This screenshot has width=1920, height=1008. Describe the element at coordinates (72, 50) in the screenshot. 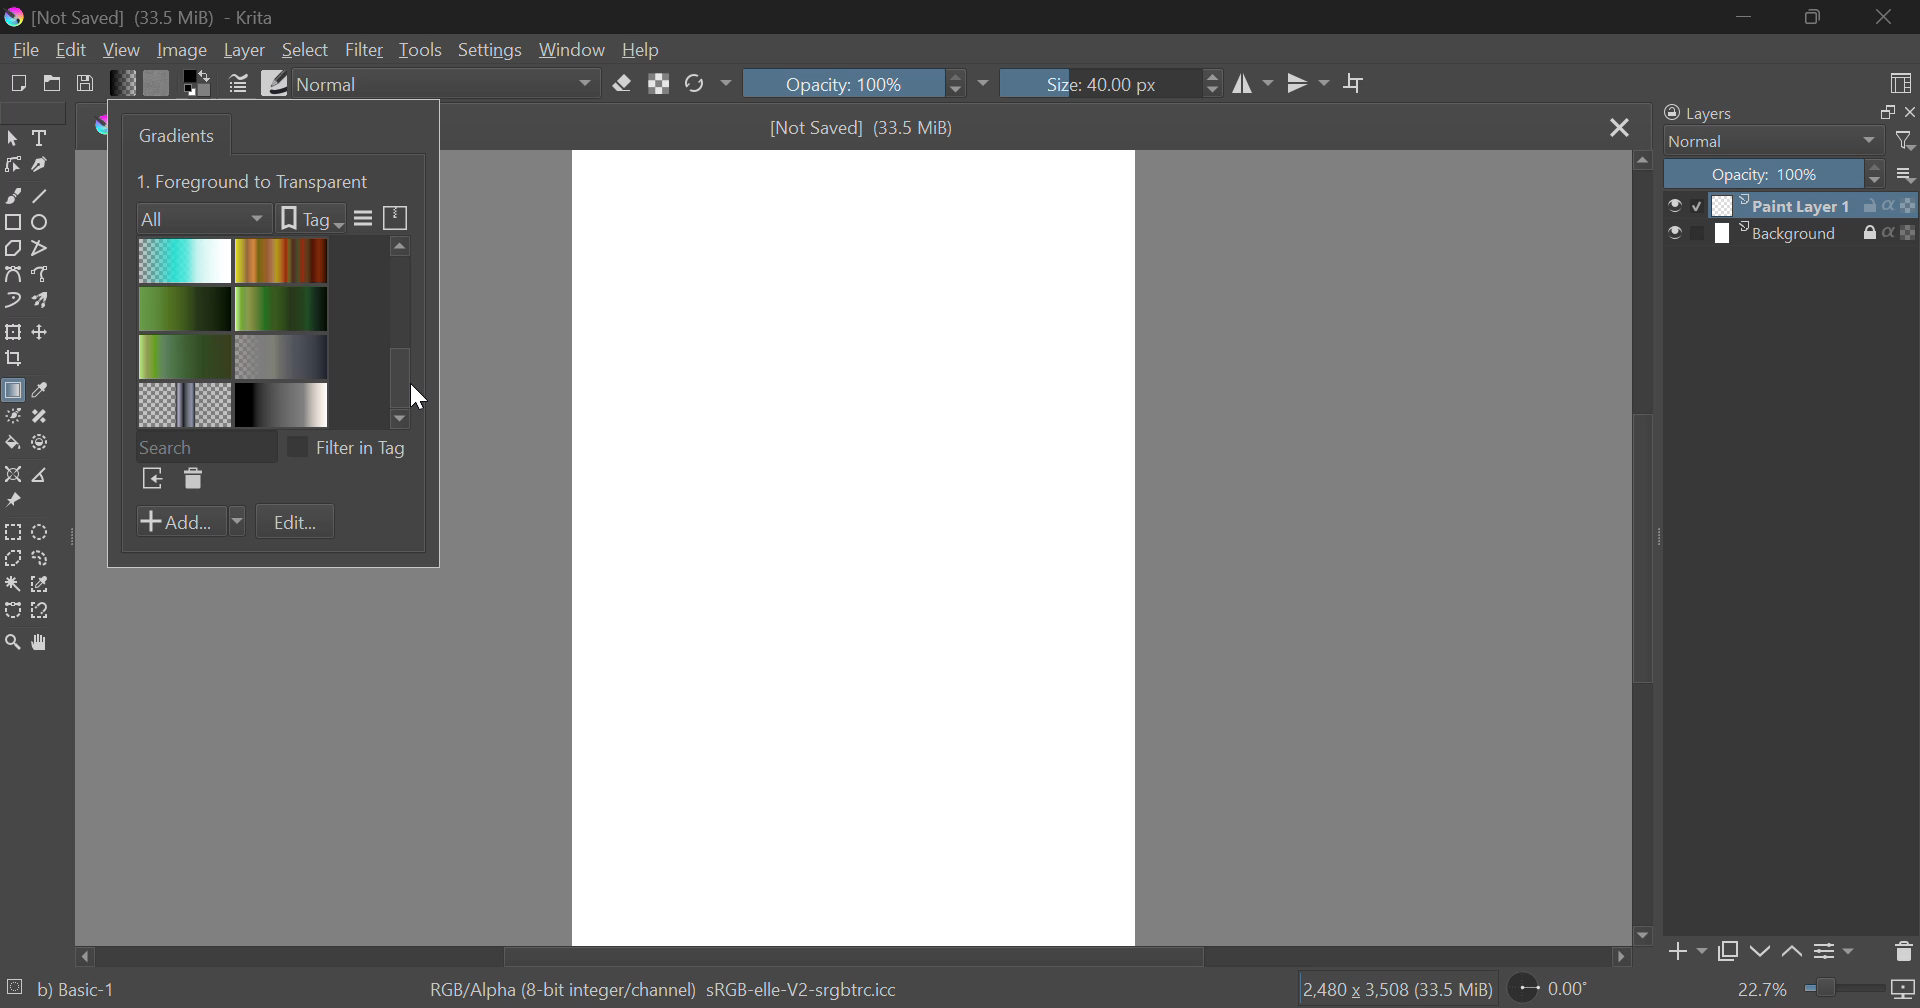

I see `Edit` at that location.